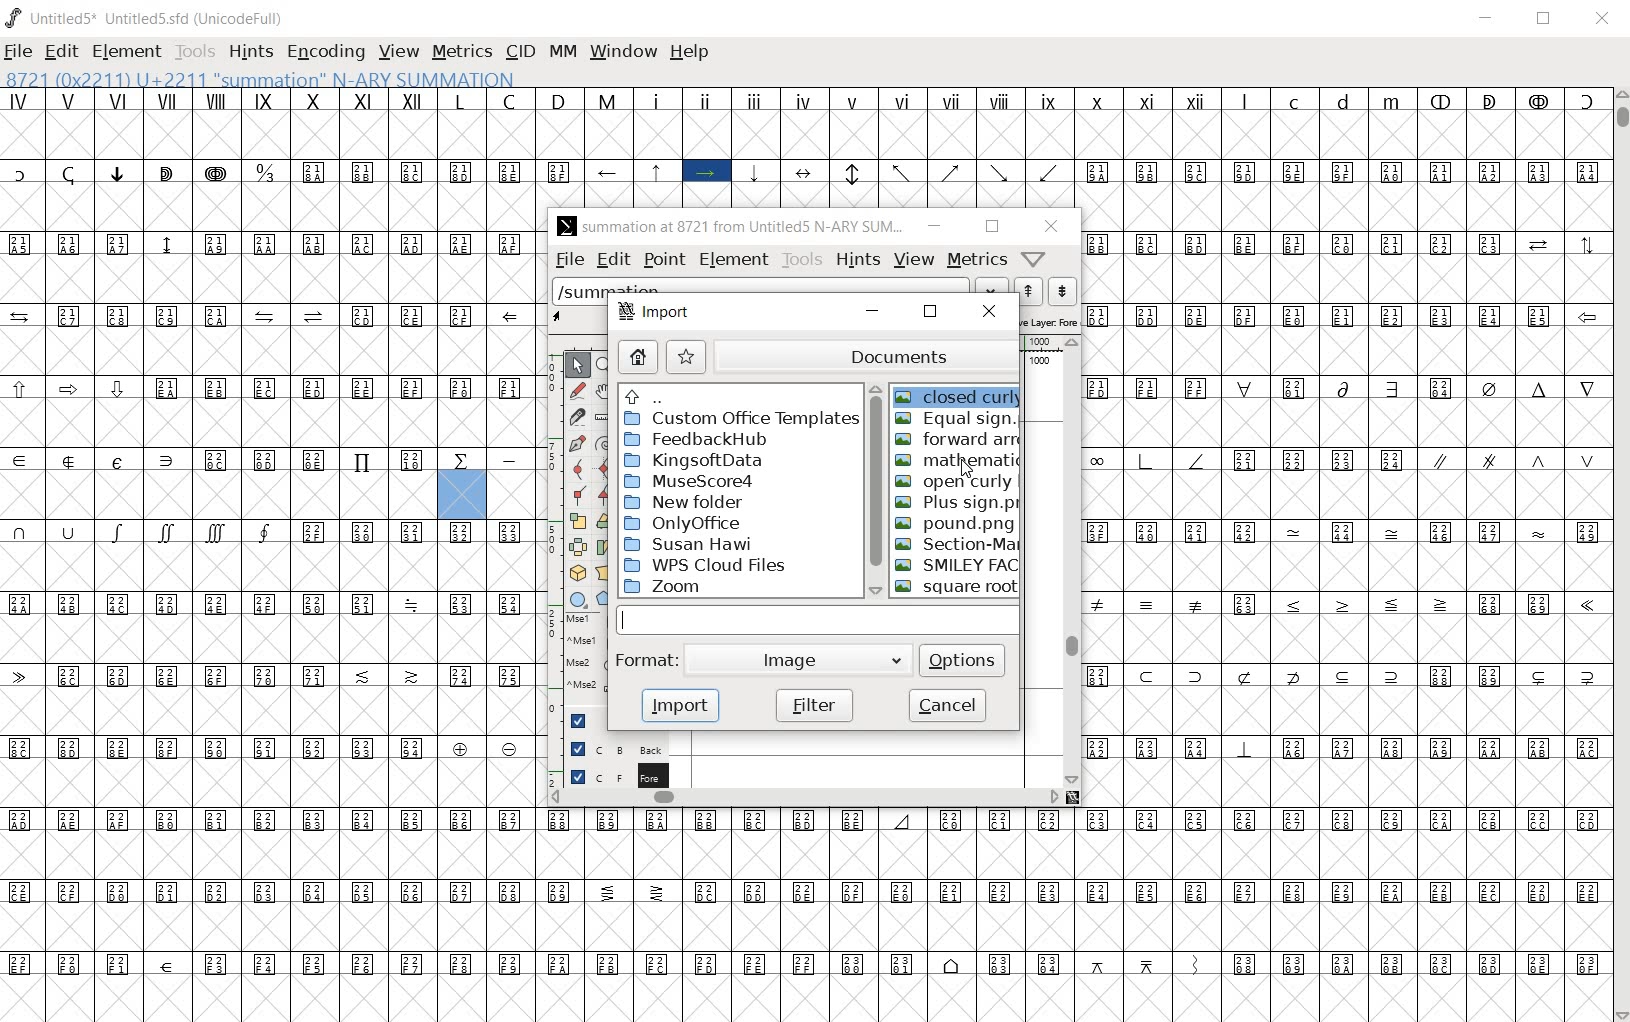  What do you see at coordinates (604, 521) in the screenshot?
I see `rotate the selection` at bounding box center [604, 521].